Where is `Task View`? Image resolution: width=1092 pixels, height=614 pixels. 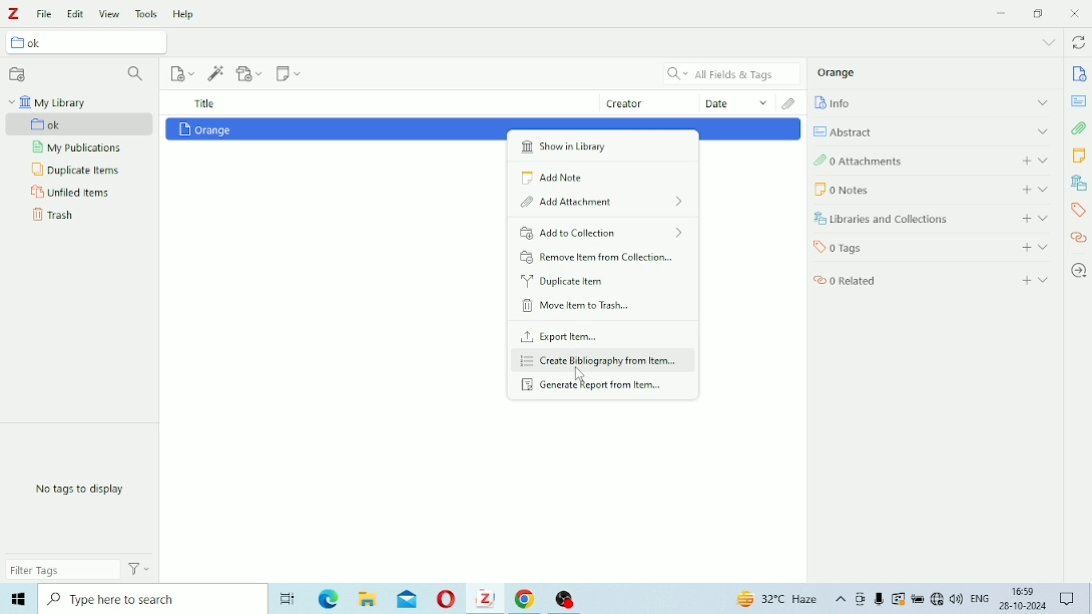 Task View is located at coordinates (287, 600).